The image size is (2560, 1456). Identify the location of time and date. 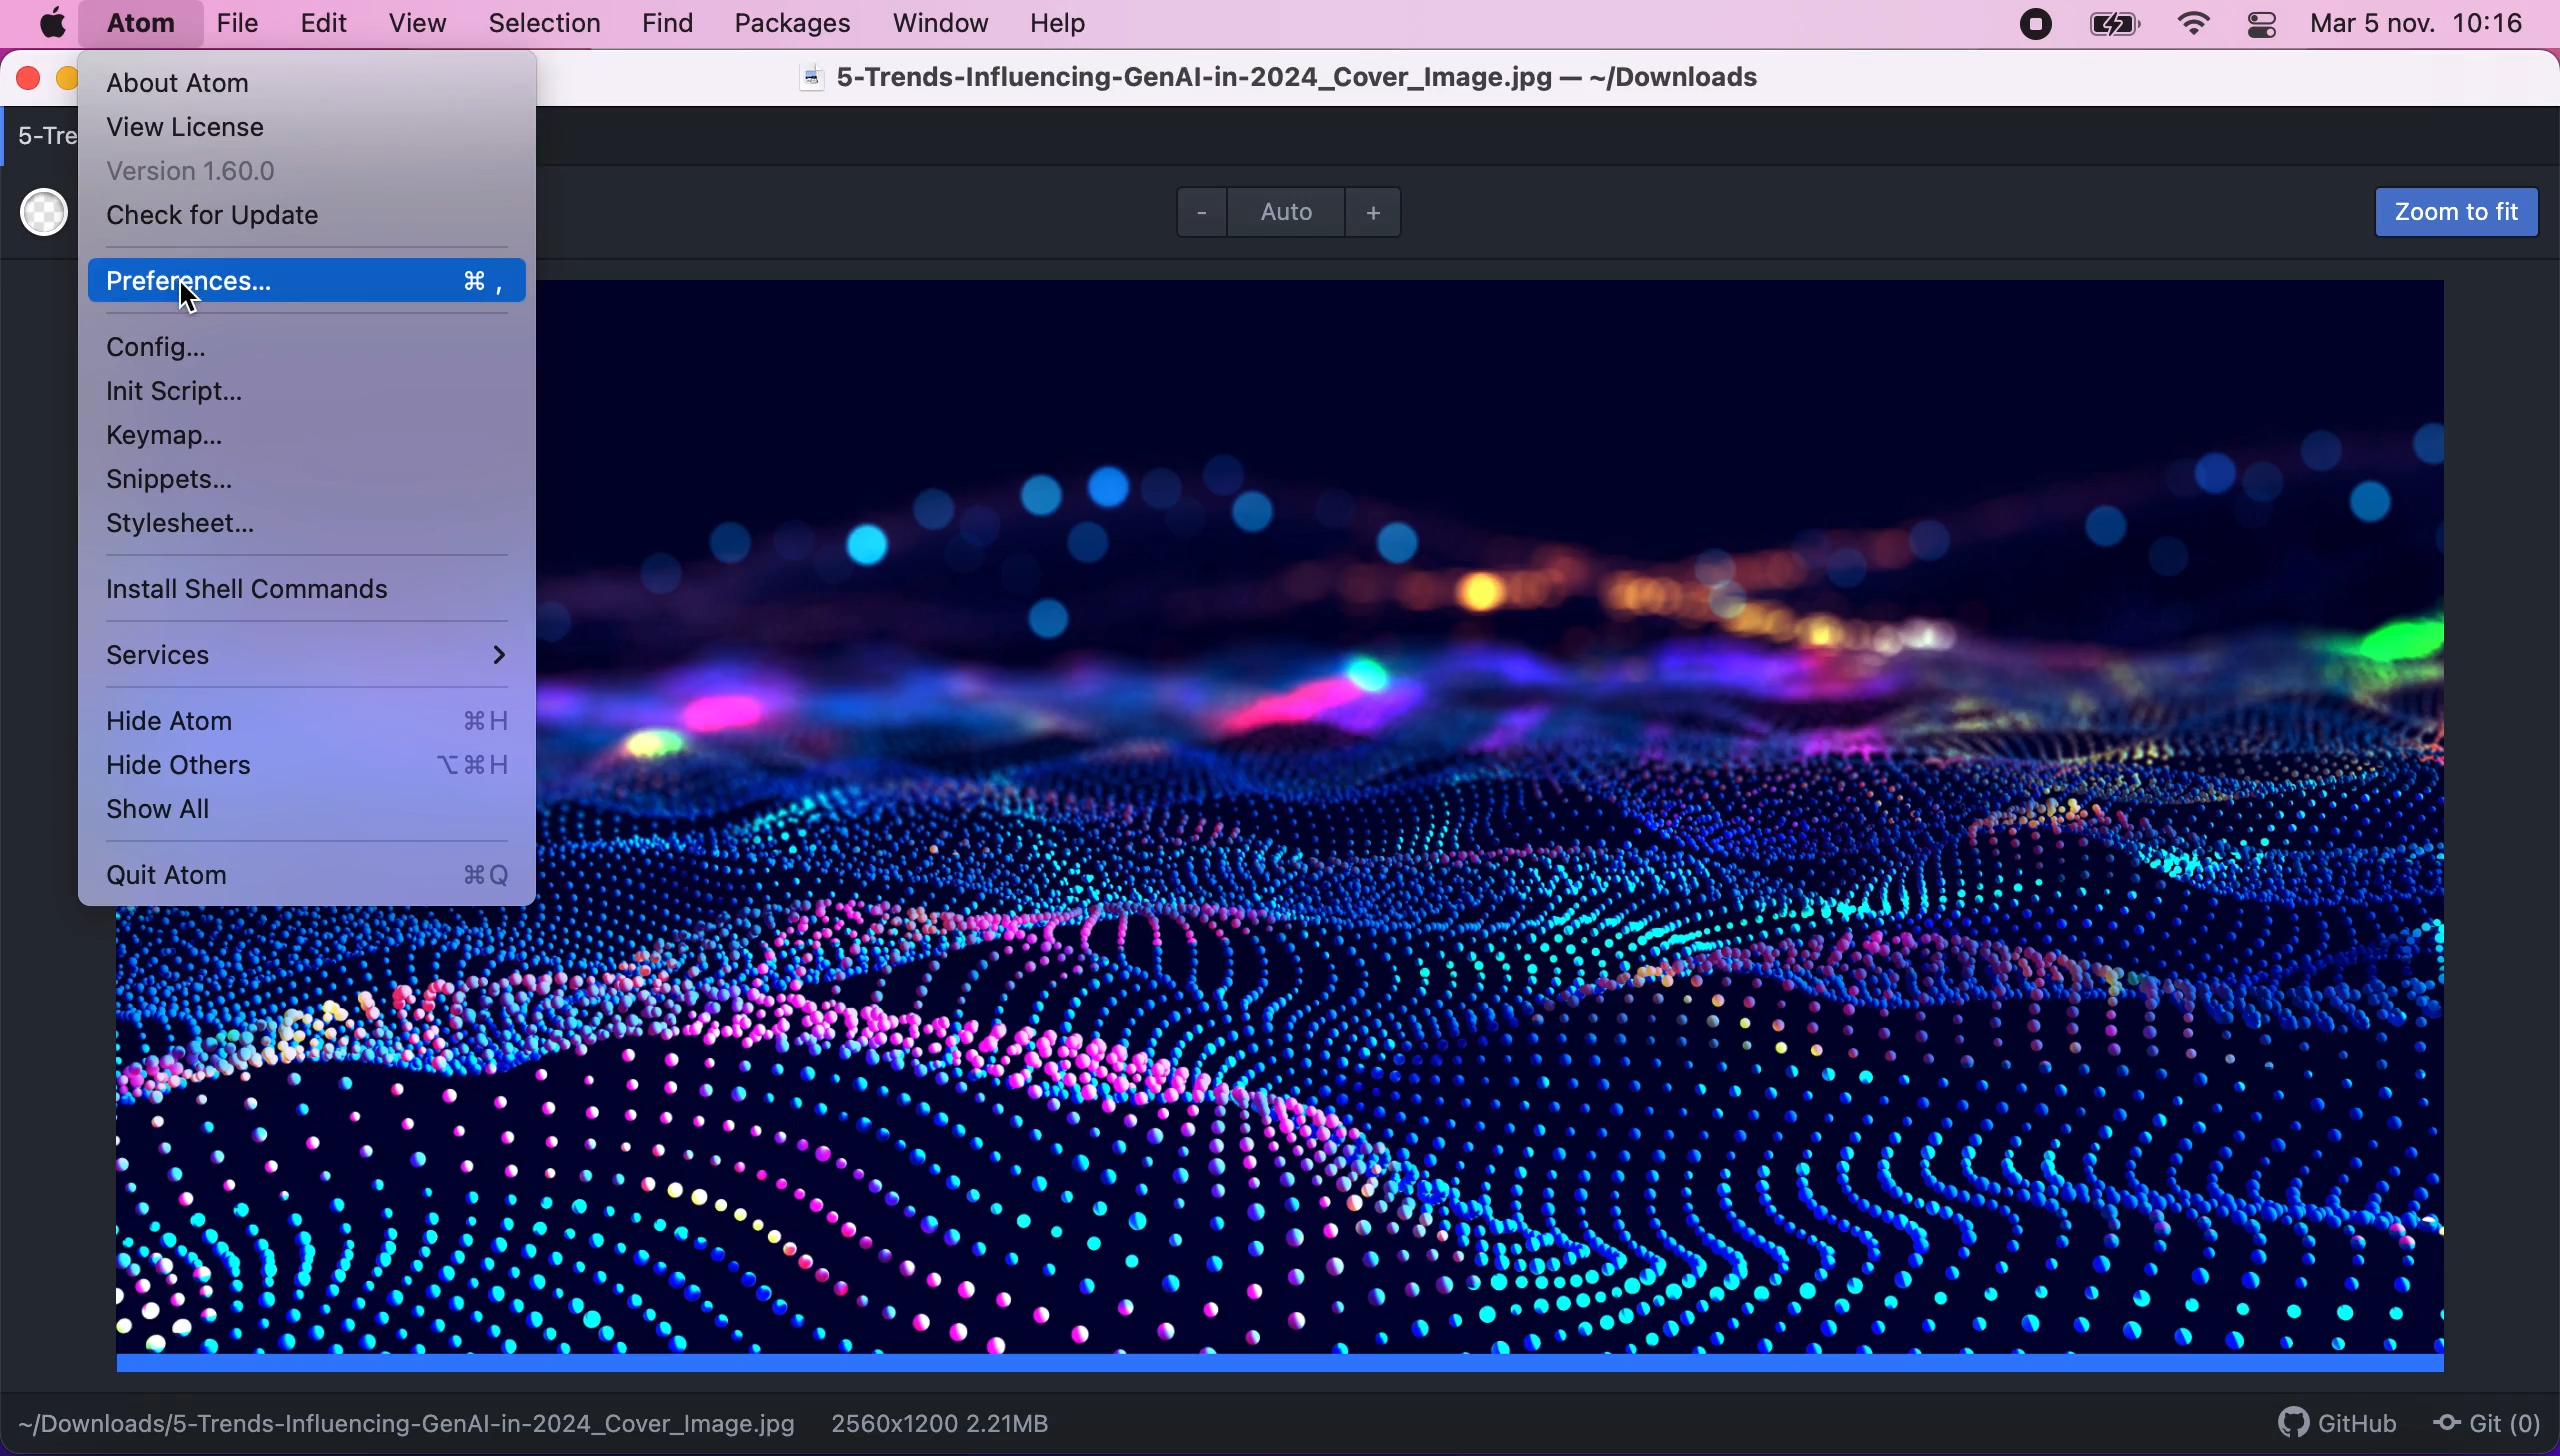
(2422, 29).